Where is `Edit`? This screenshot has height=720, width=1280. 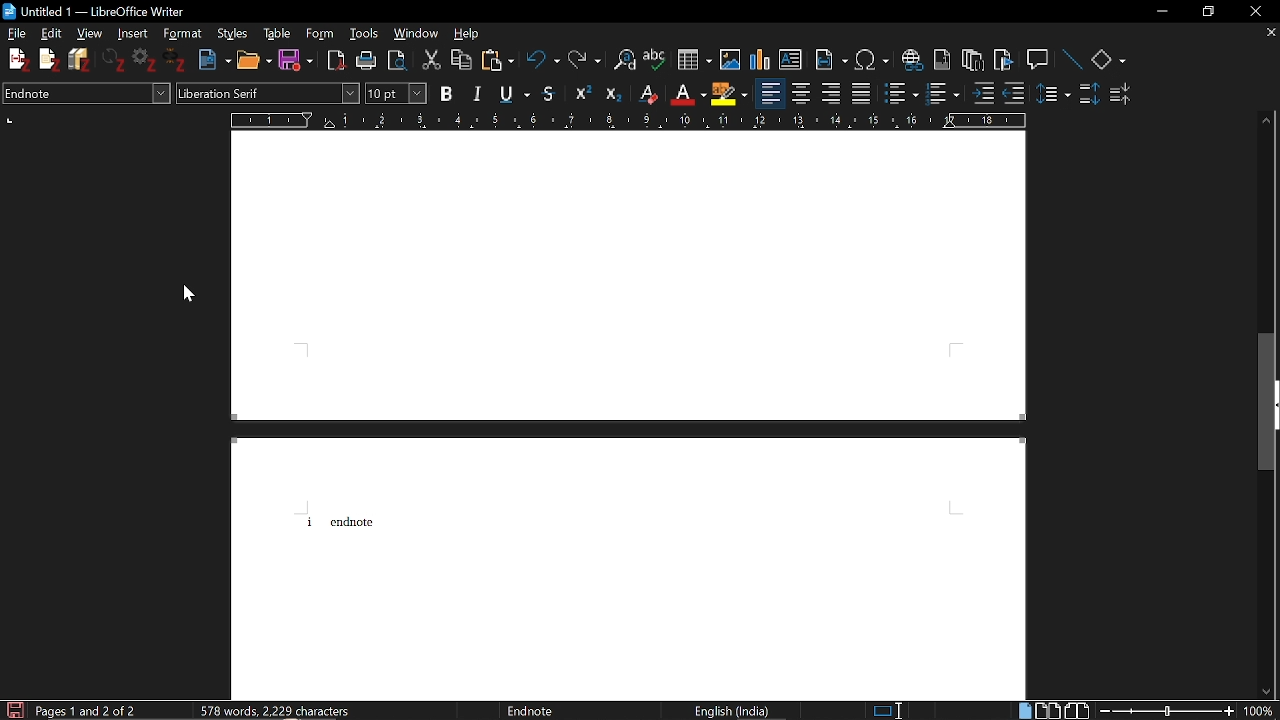 Edit is located at coordinates (53, 33).